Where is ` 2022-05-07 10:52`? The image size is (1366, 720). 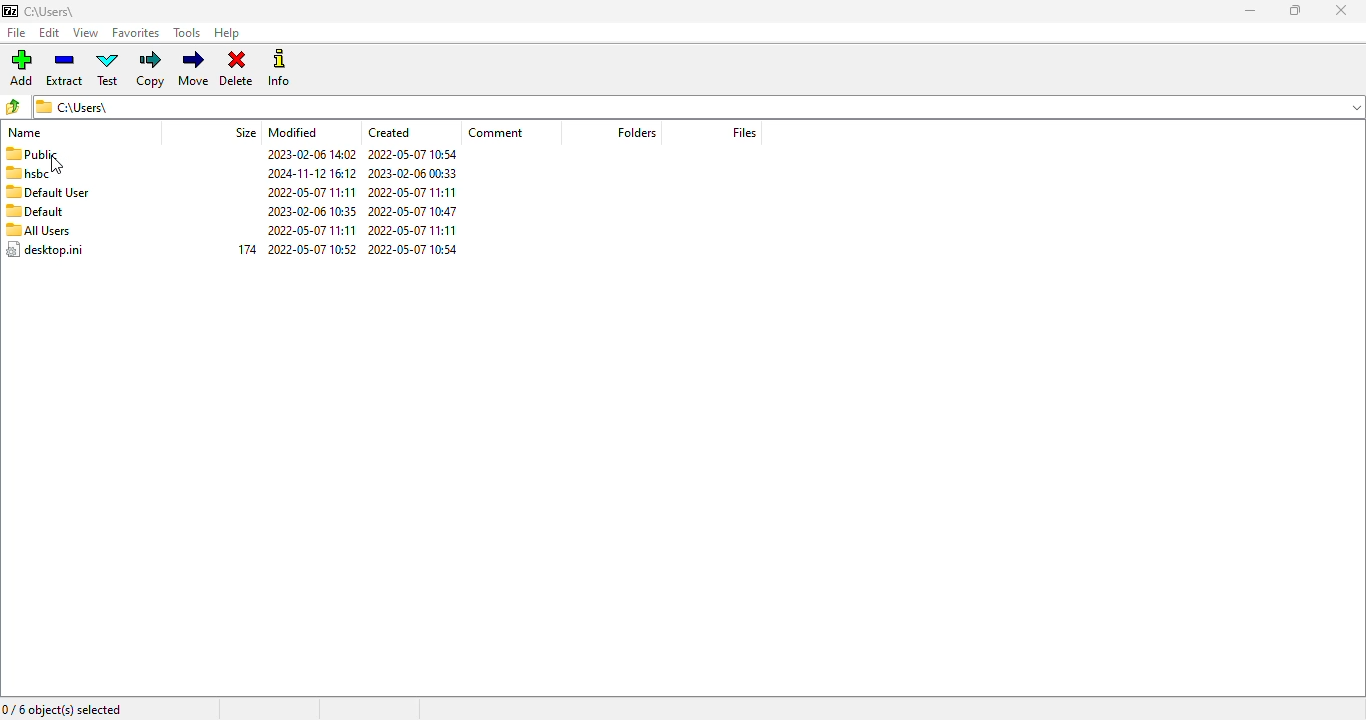  2022-05-07 10:52 is located at coordinates (311, 250).